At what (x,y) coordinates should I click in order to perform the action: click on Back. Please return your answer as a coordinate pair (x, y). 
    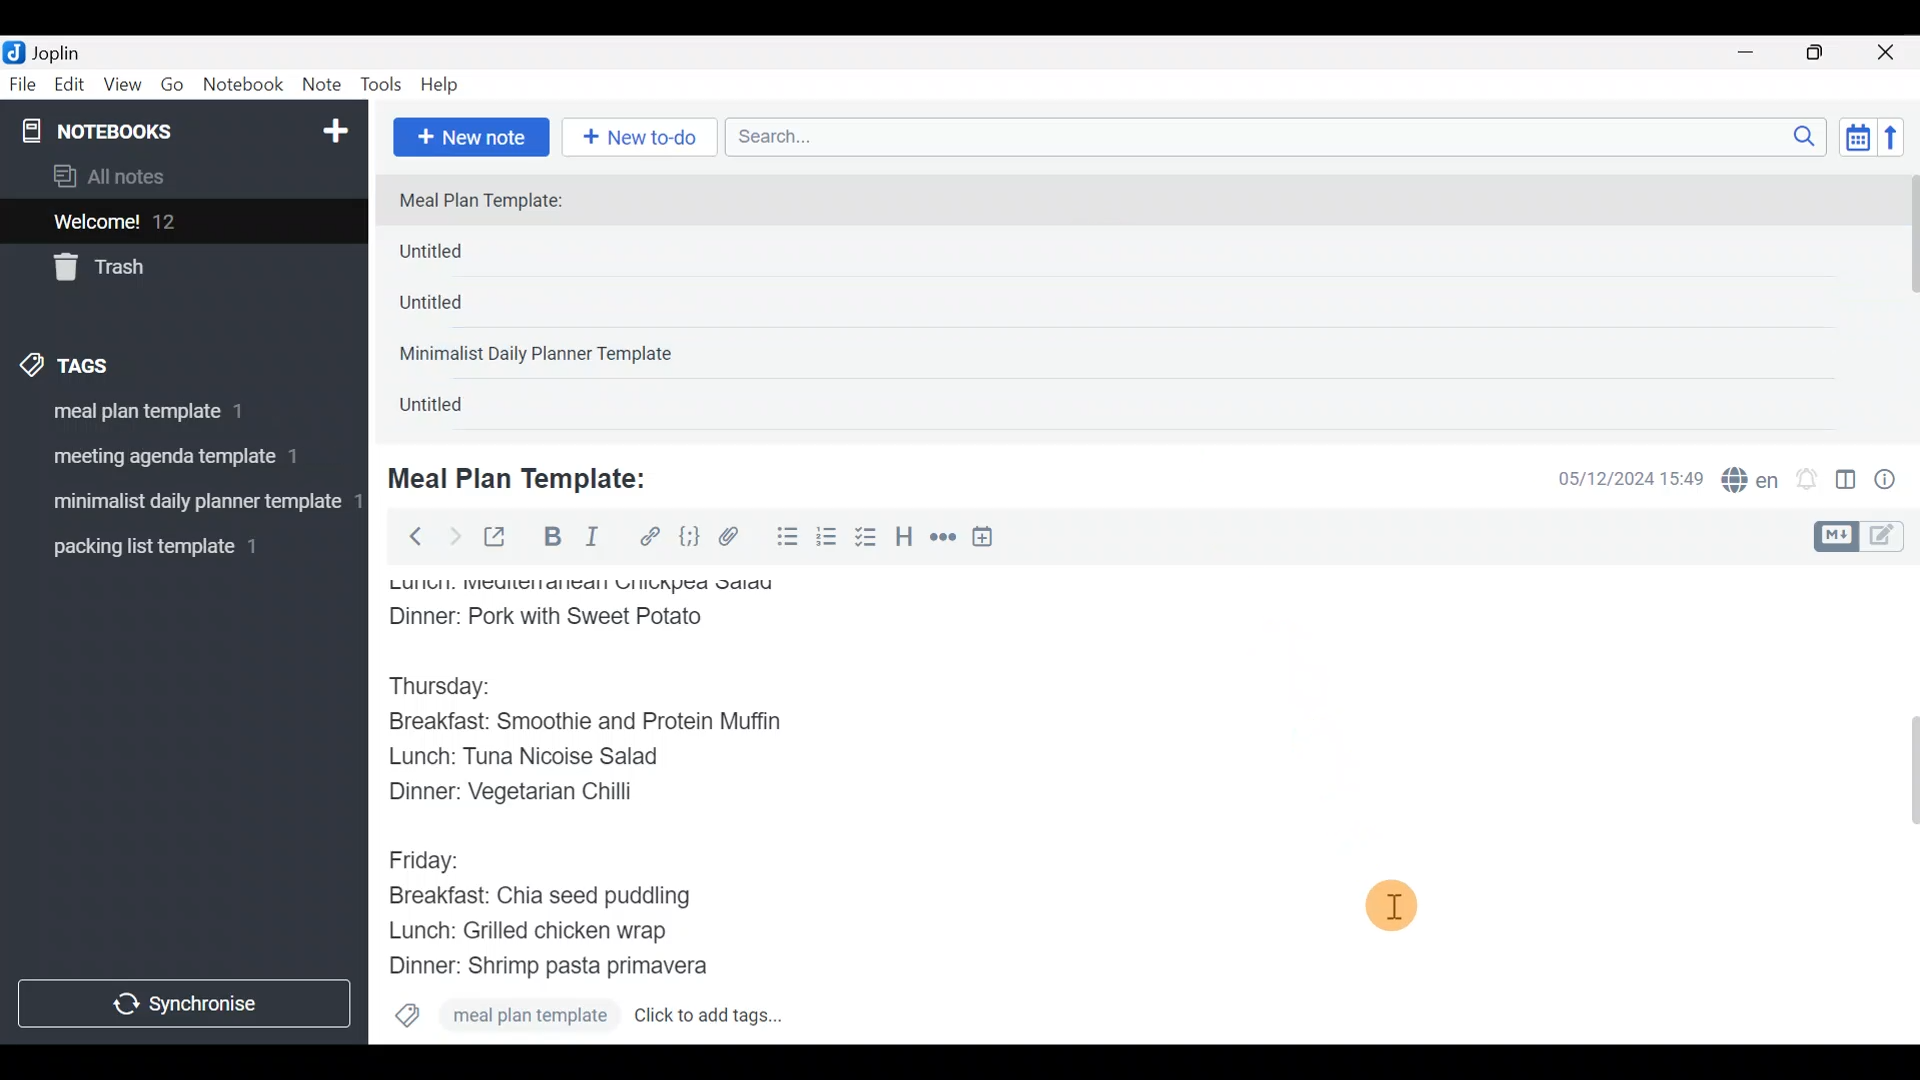
    Looking at the image, I should click on (407, 535).